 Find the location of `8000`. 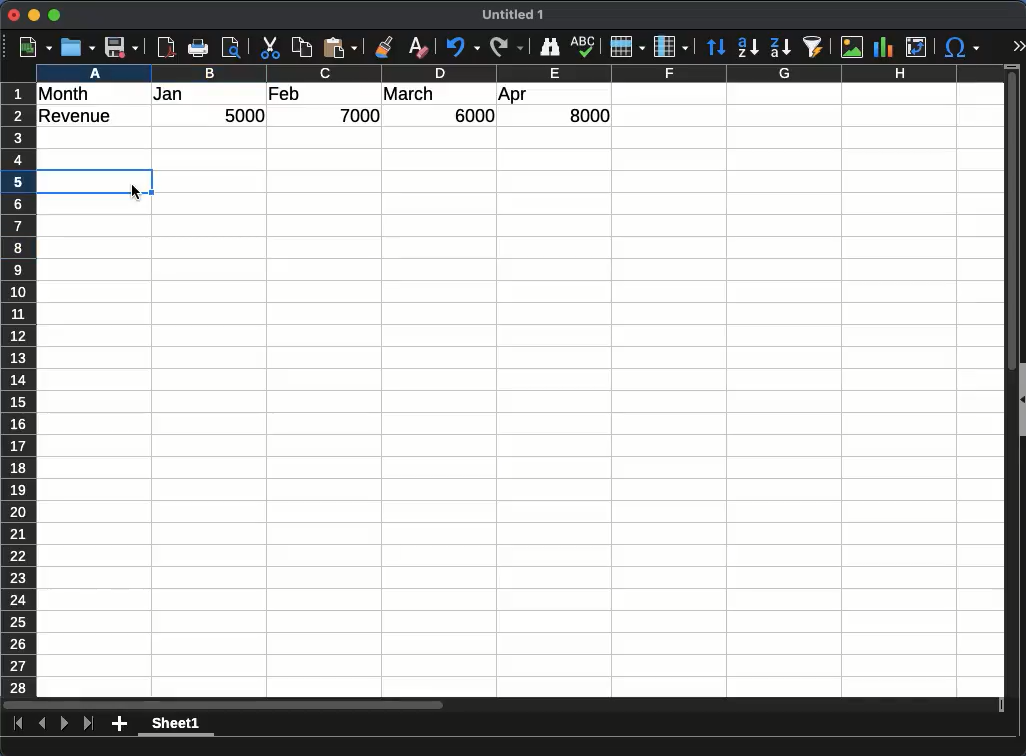

8000 is located at coordinates (589, 115).